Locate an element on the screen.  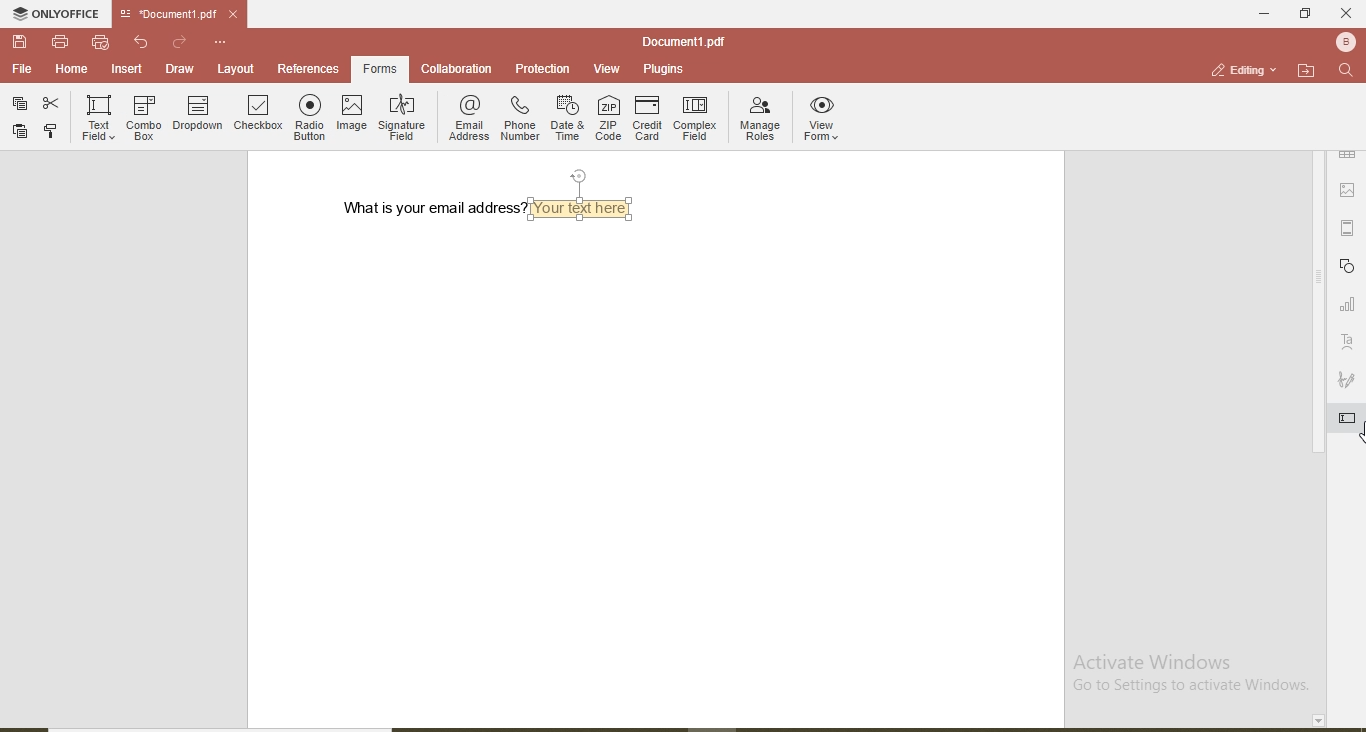
combo box is located at coordinates (142, 115).